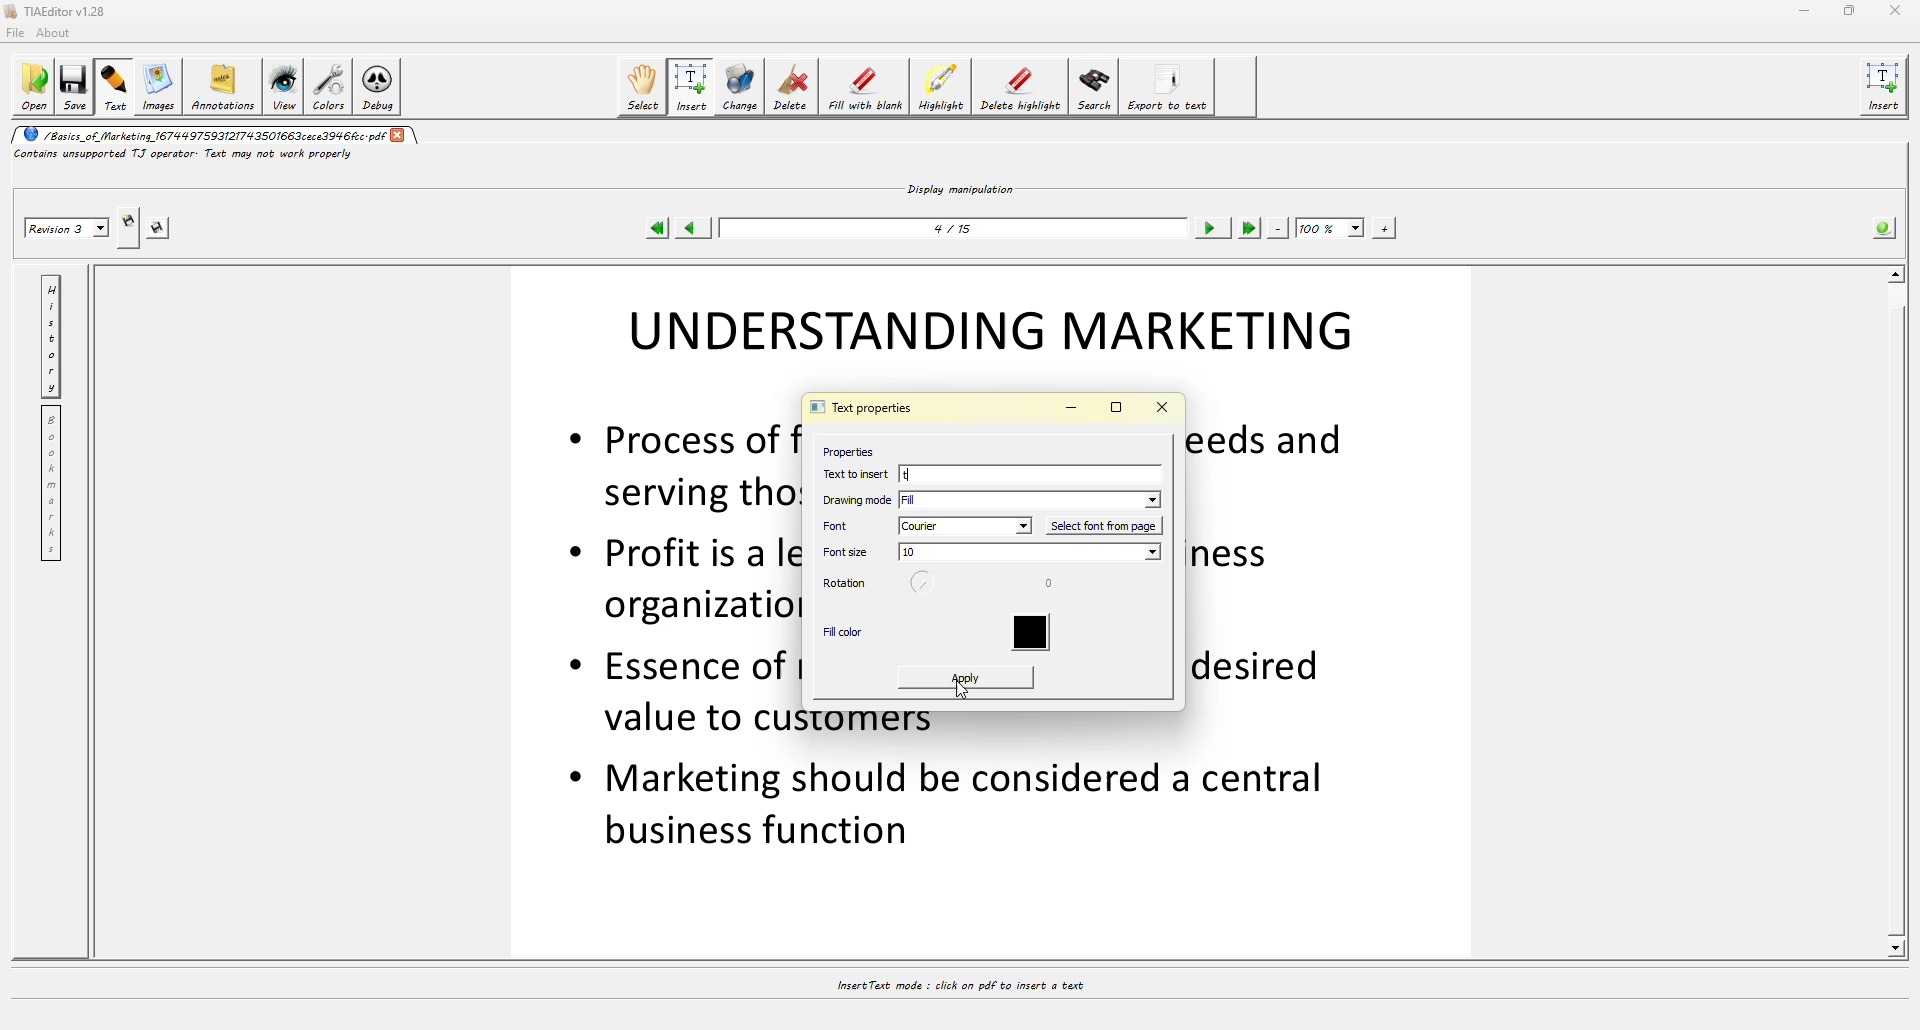  I want to click on maximize, so click(1116, 408).